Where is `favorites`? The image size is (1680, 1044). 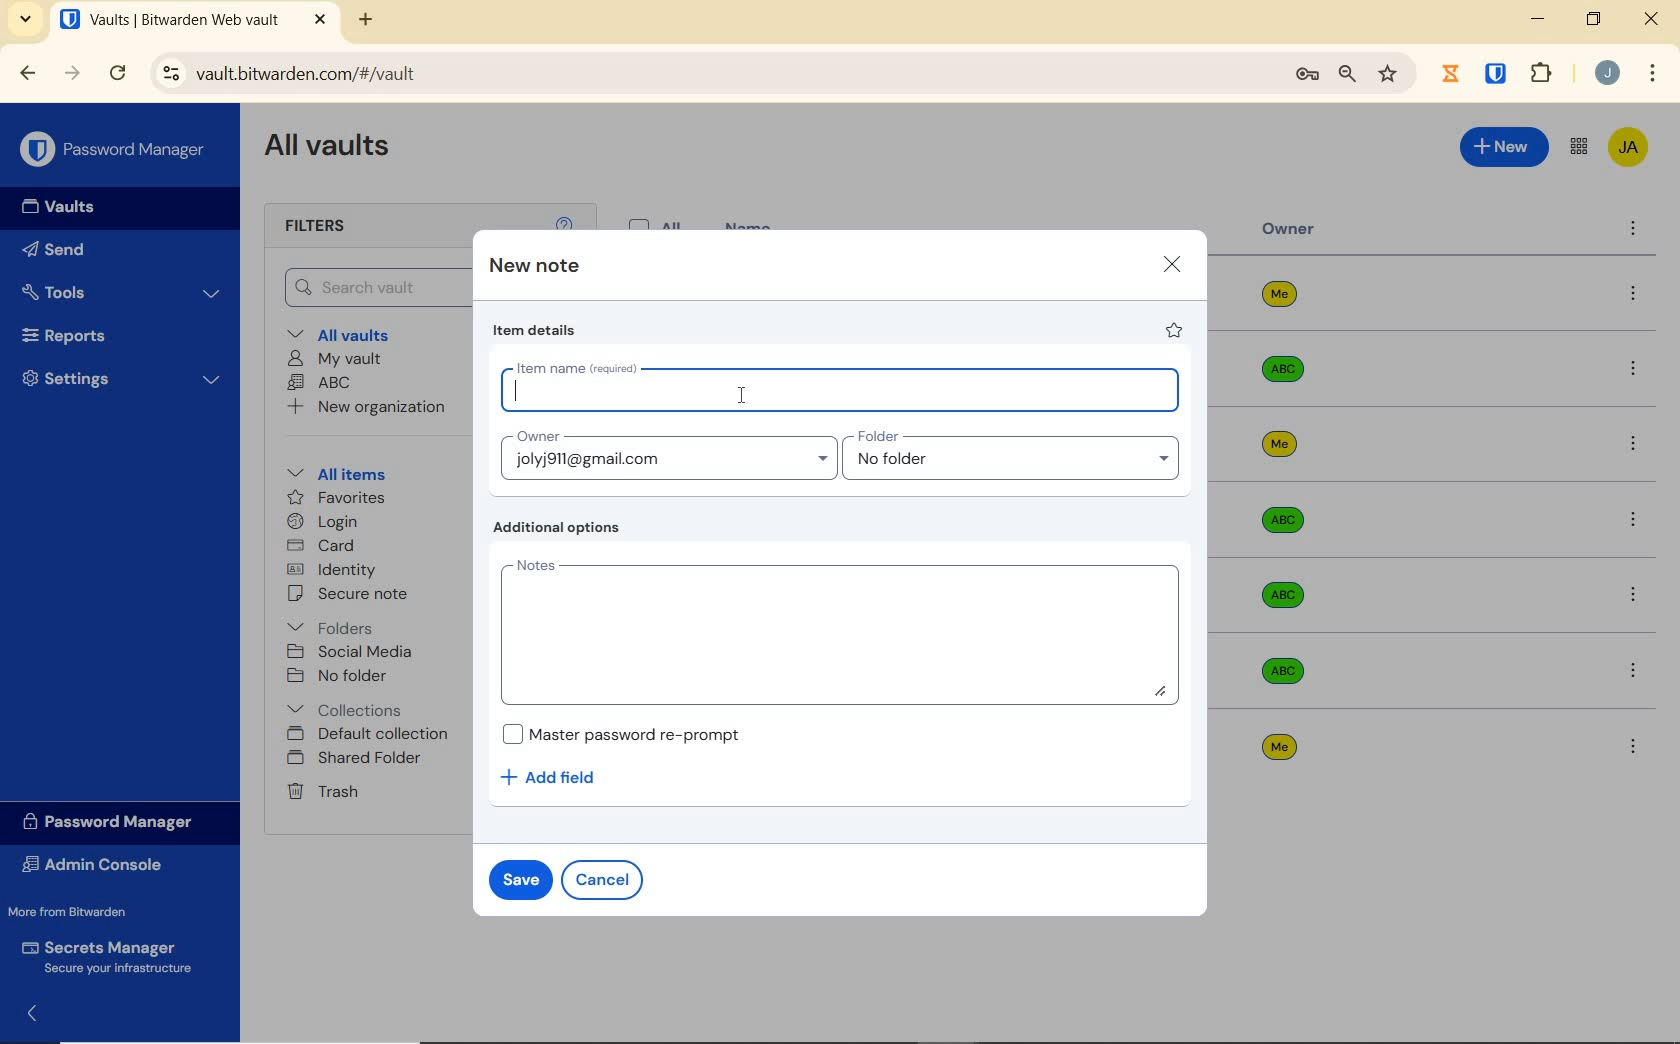 favorites is located at coordinates (333, 497).